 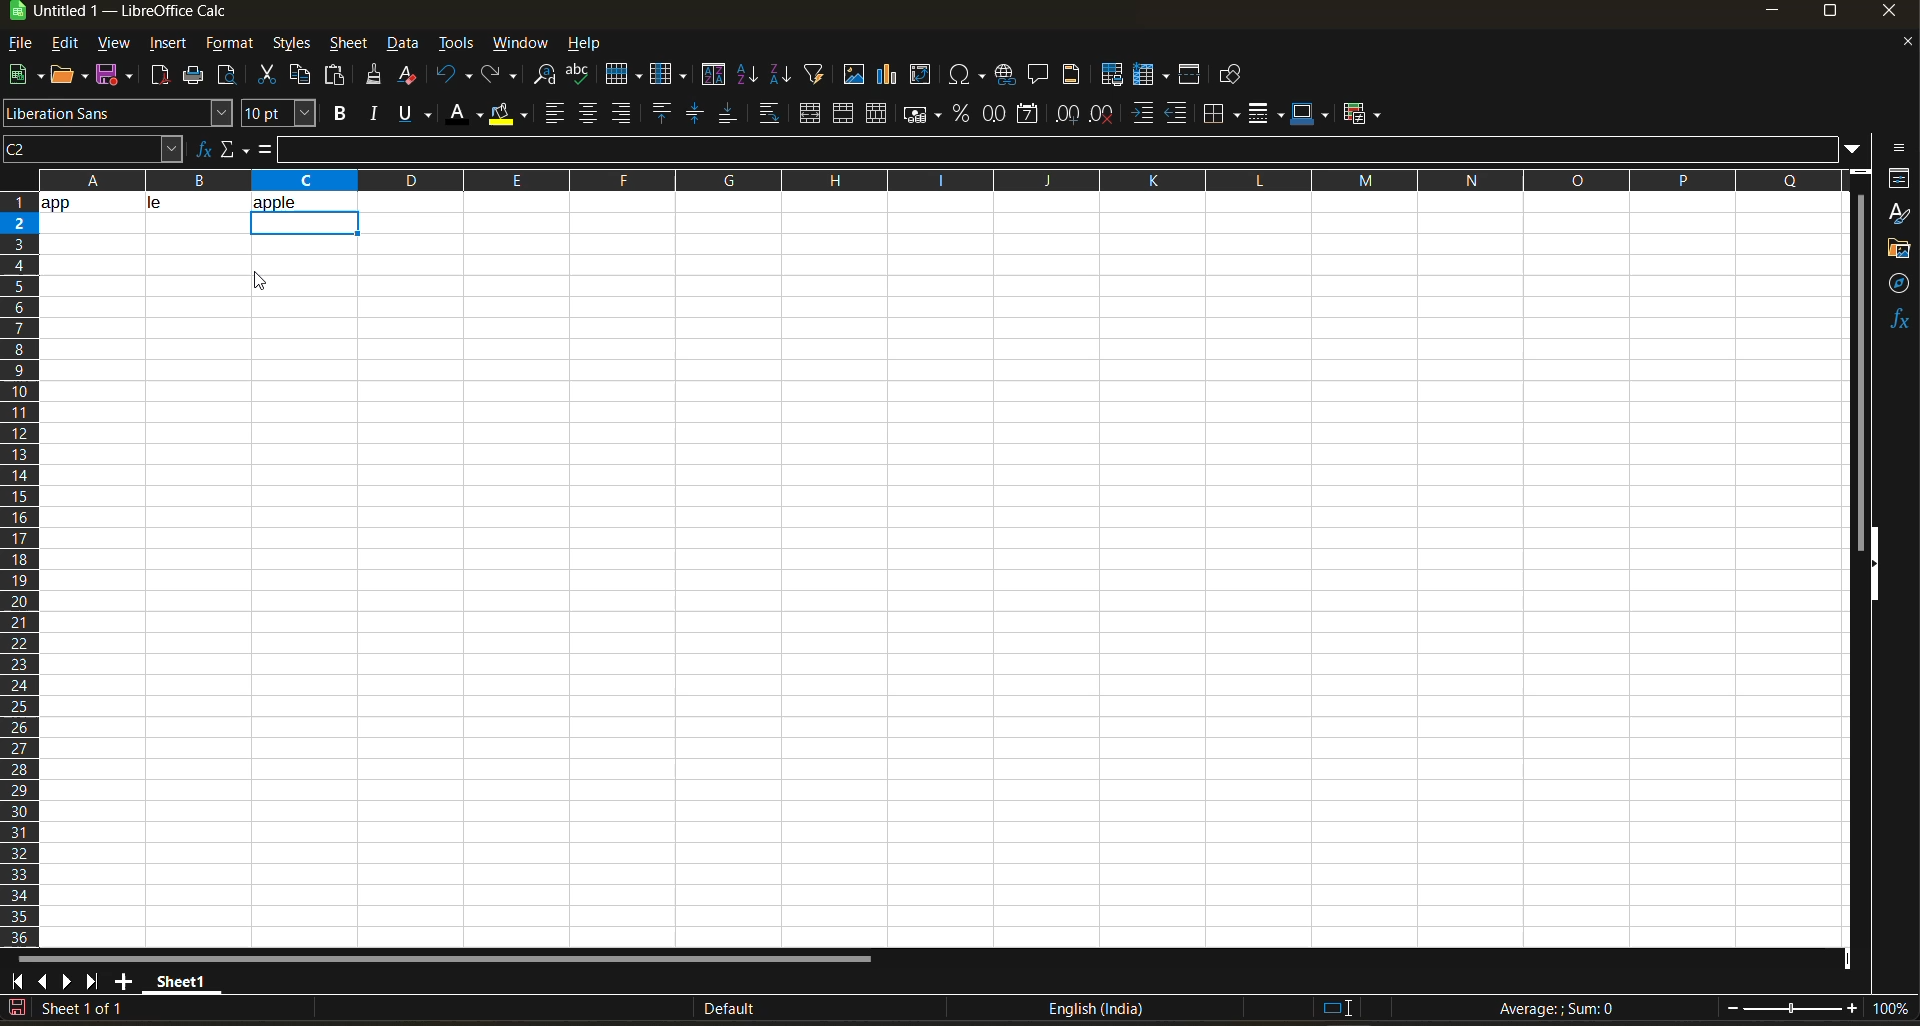 What do you see at coordinates (879, 114) in the screenshot?
I see `unmerge cells` at bounding box center [879, 114].